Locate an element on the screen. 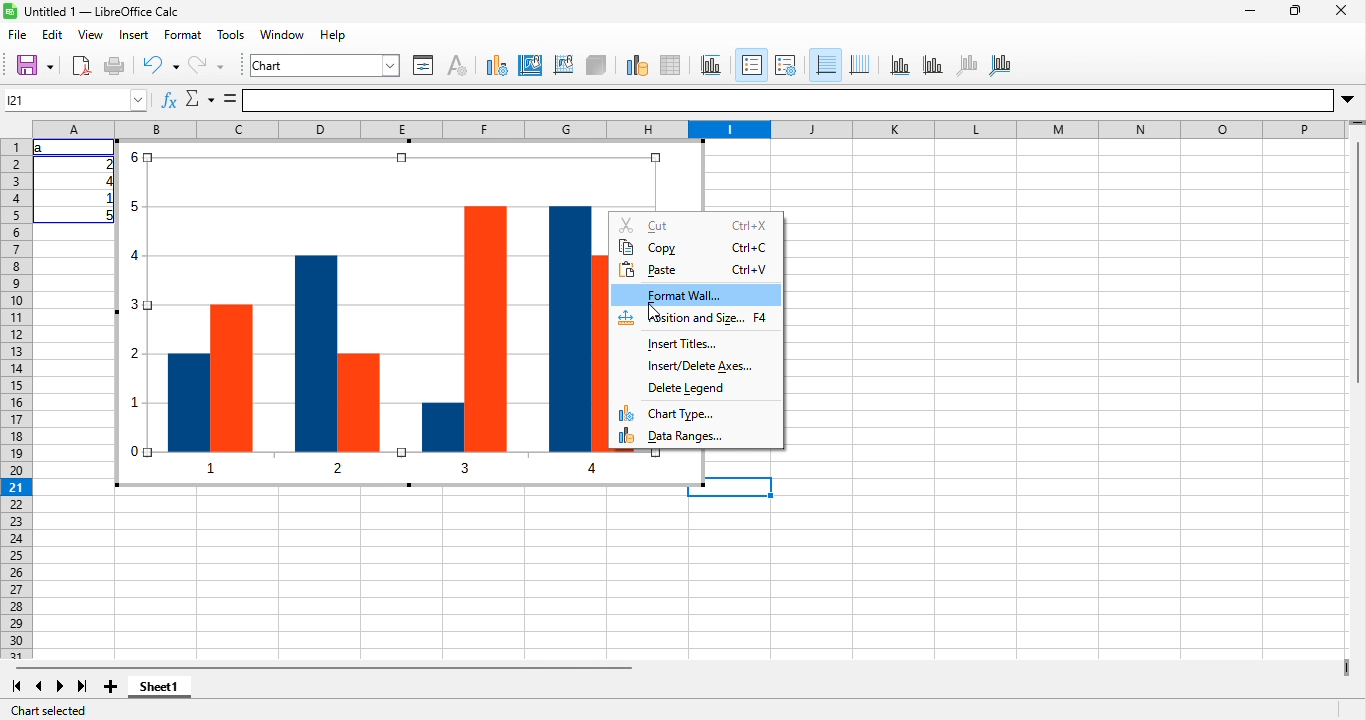 This screenshot has height=720, width=1366. 5 is located at coordinates (106, 215).